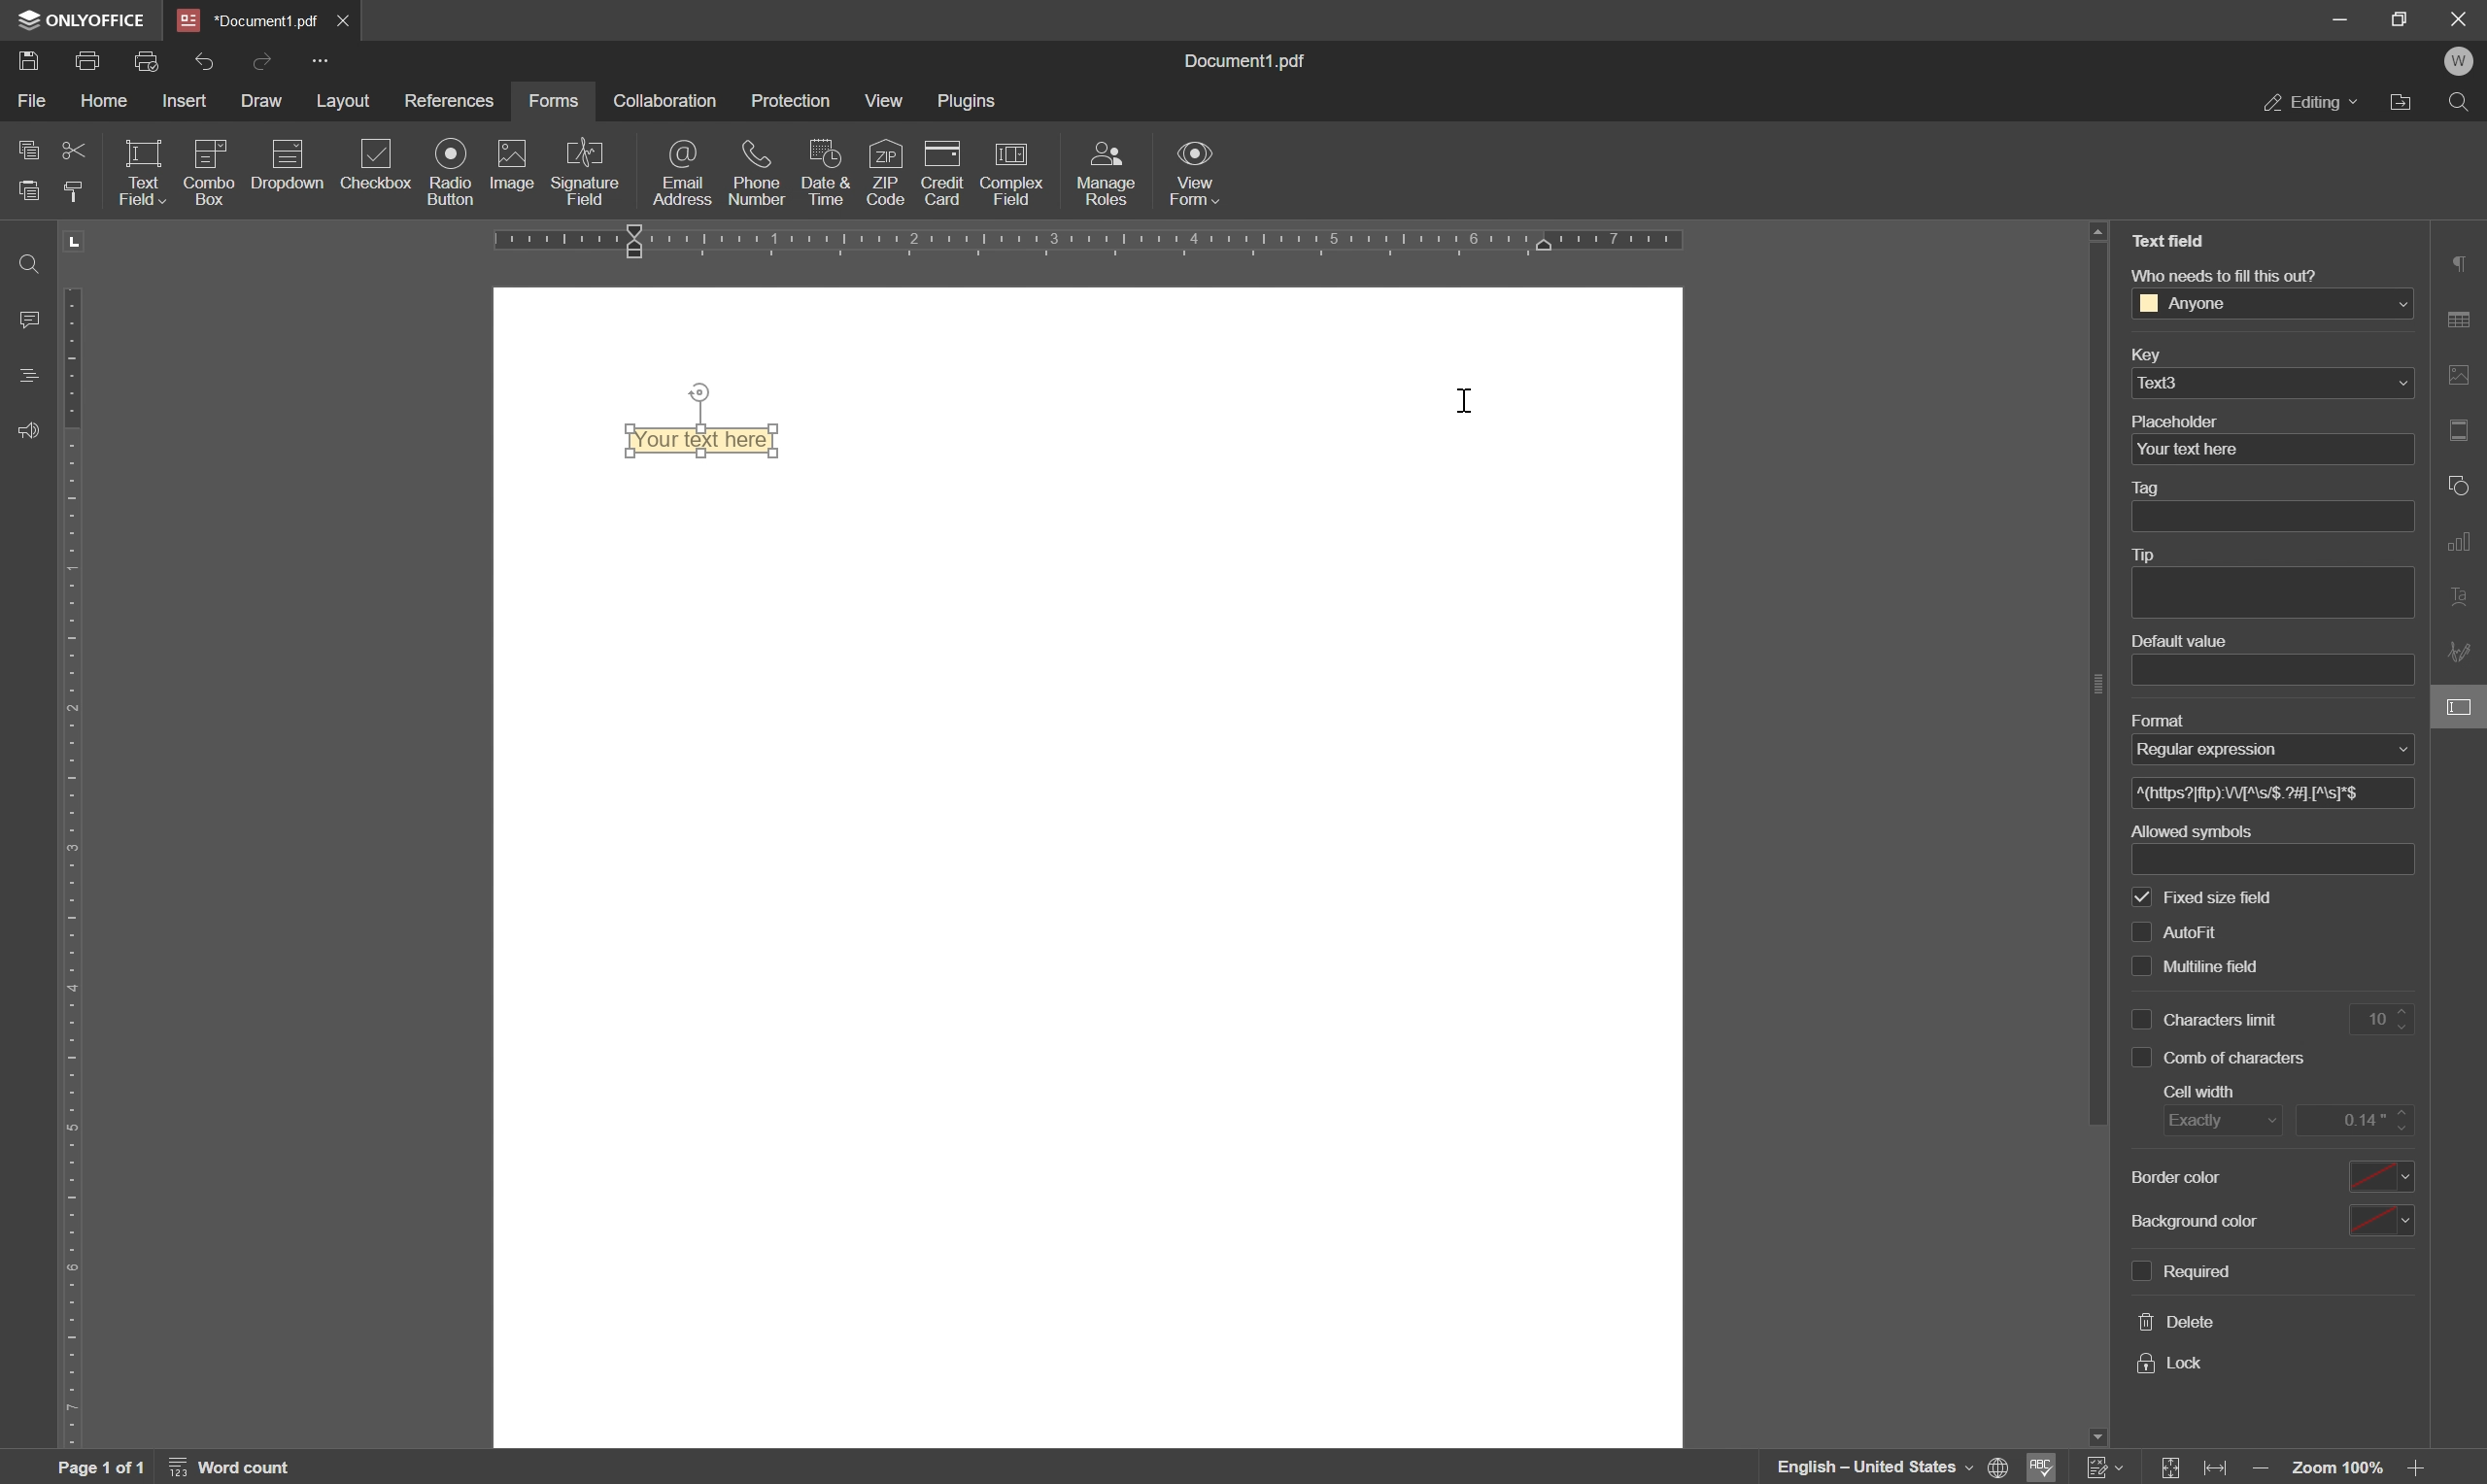  I want to click on track changes, so click(2105, 1468).